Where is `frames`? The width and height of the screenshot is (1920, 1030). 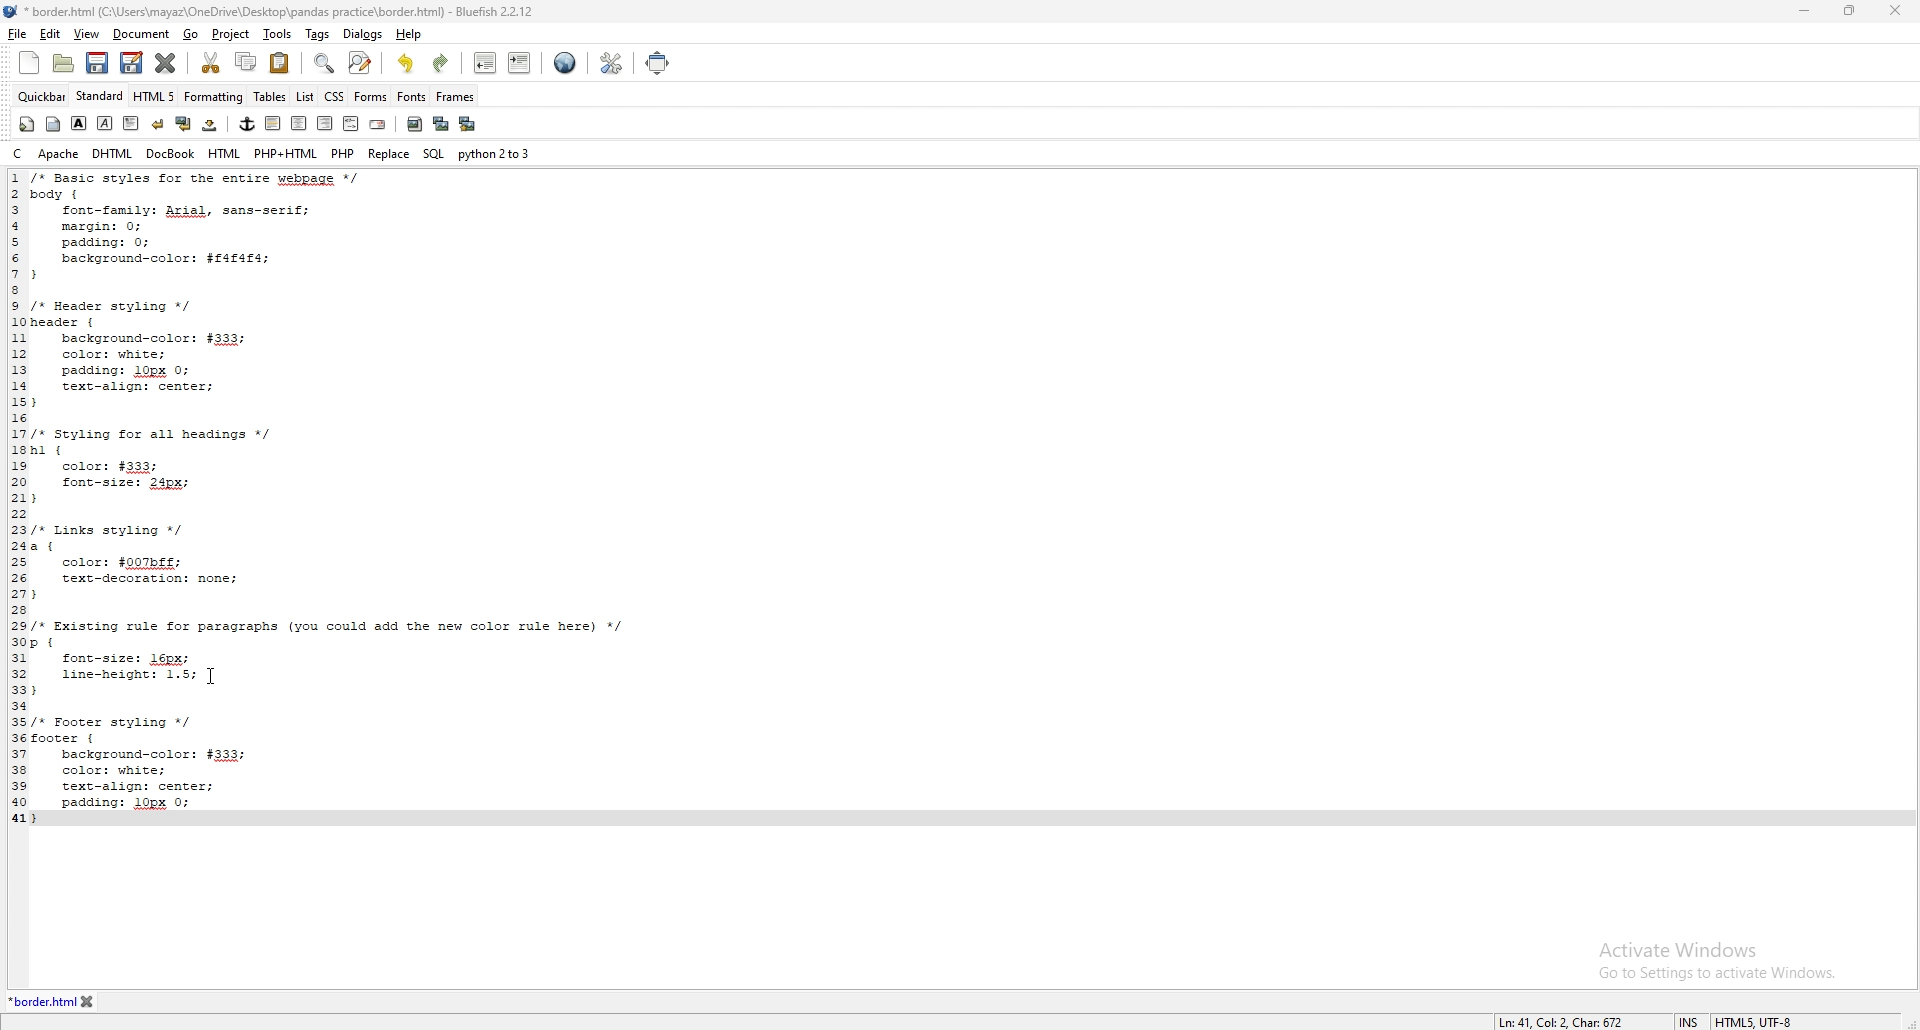
frames is located at coordinates (454, 96).